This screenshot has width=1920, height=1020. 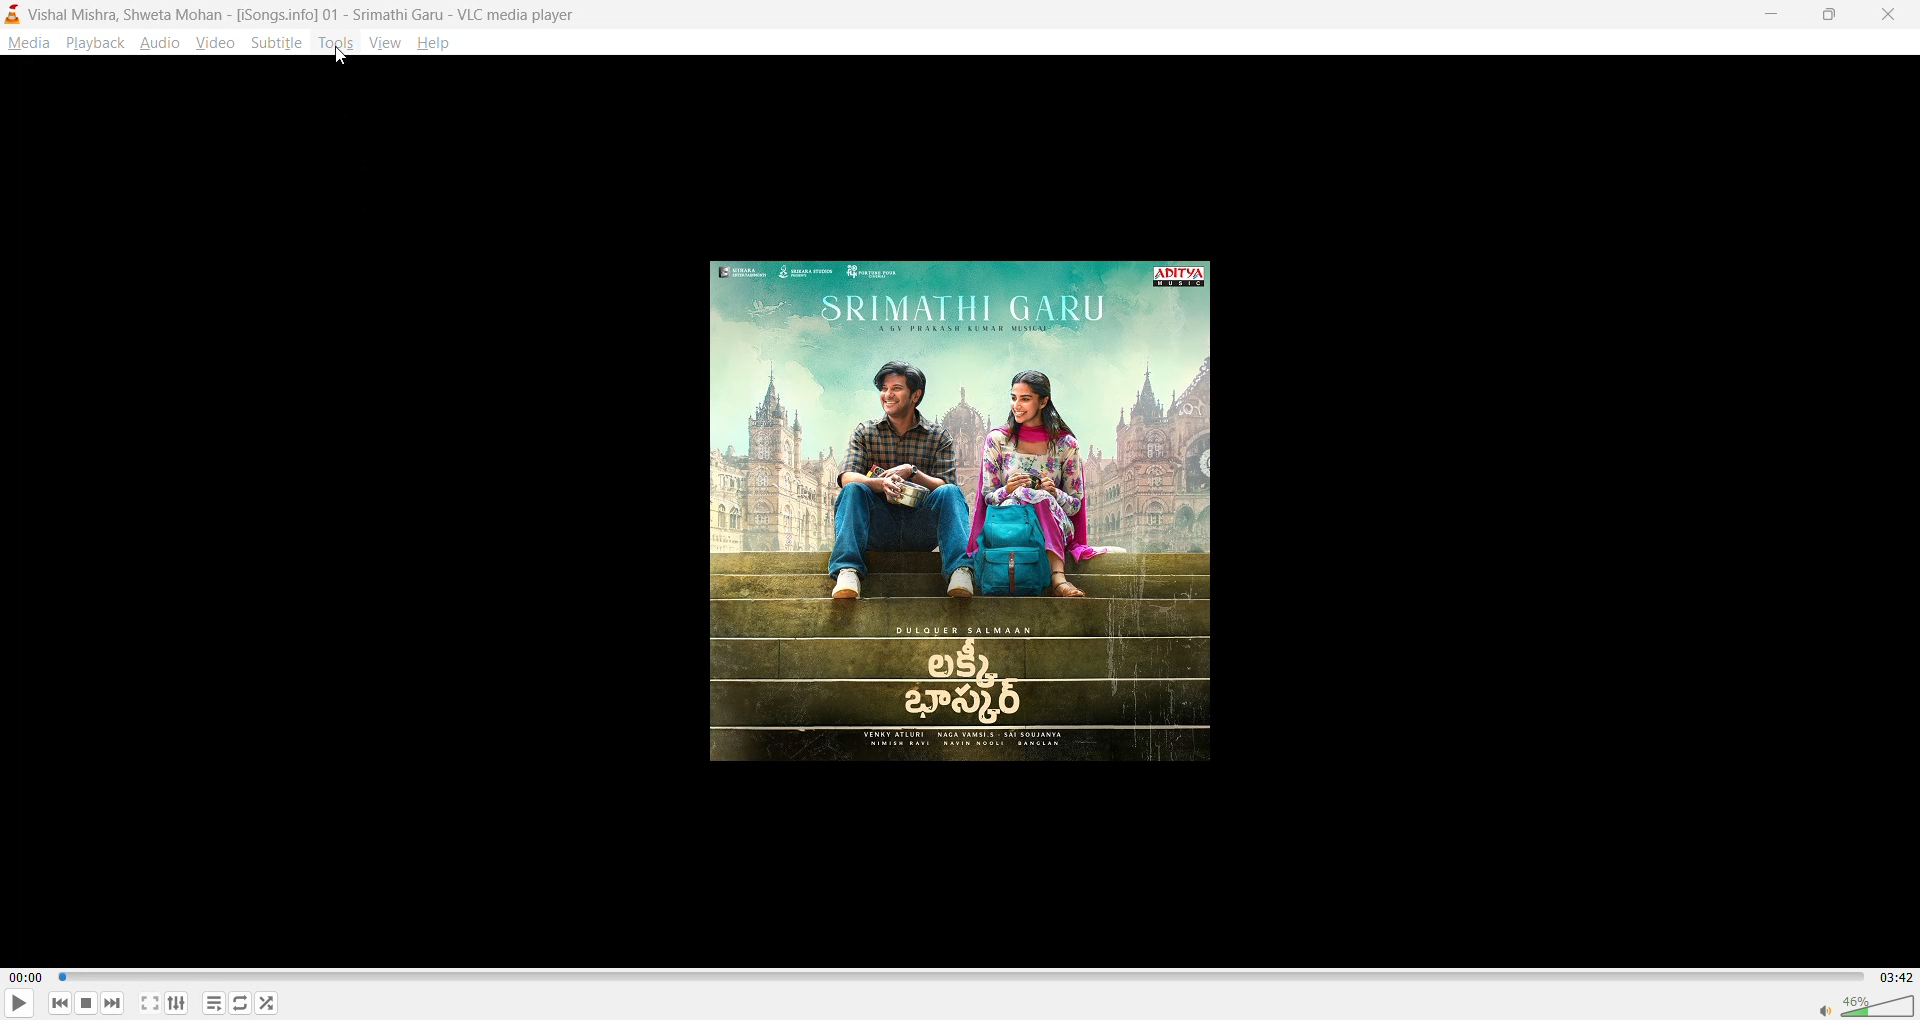 I want to click on previous, so click(x=61, y=1002).